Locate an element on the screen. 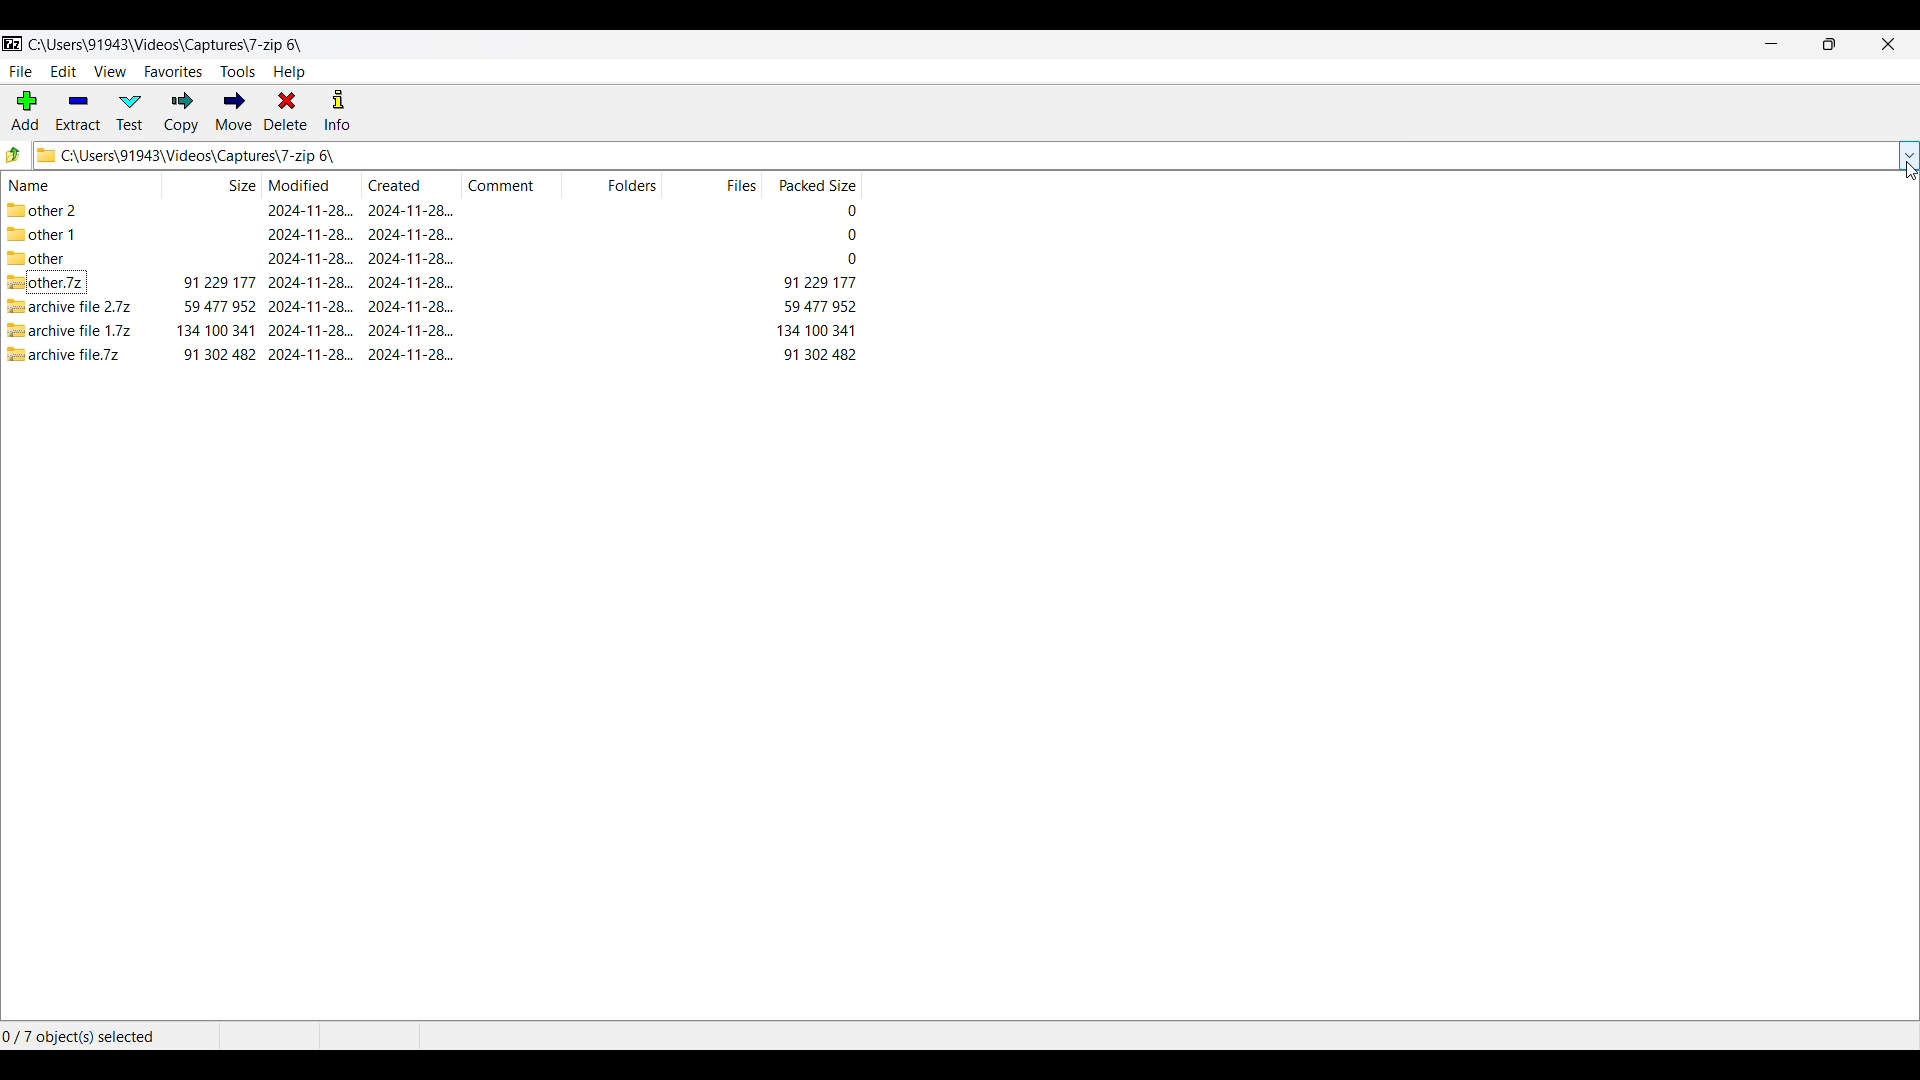 This screenshot has height=1080, width=1920. created date & time is located at coordinates (411, 306).